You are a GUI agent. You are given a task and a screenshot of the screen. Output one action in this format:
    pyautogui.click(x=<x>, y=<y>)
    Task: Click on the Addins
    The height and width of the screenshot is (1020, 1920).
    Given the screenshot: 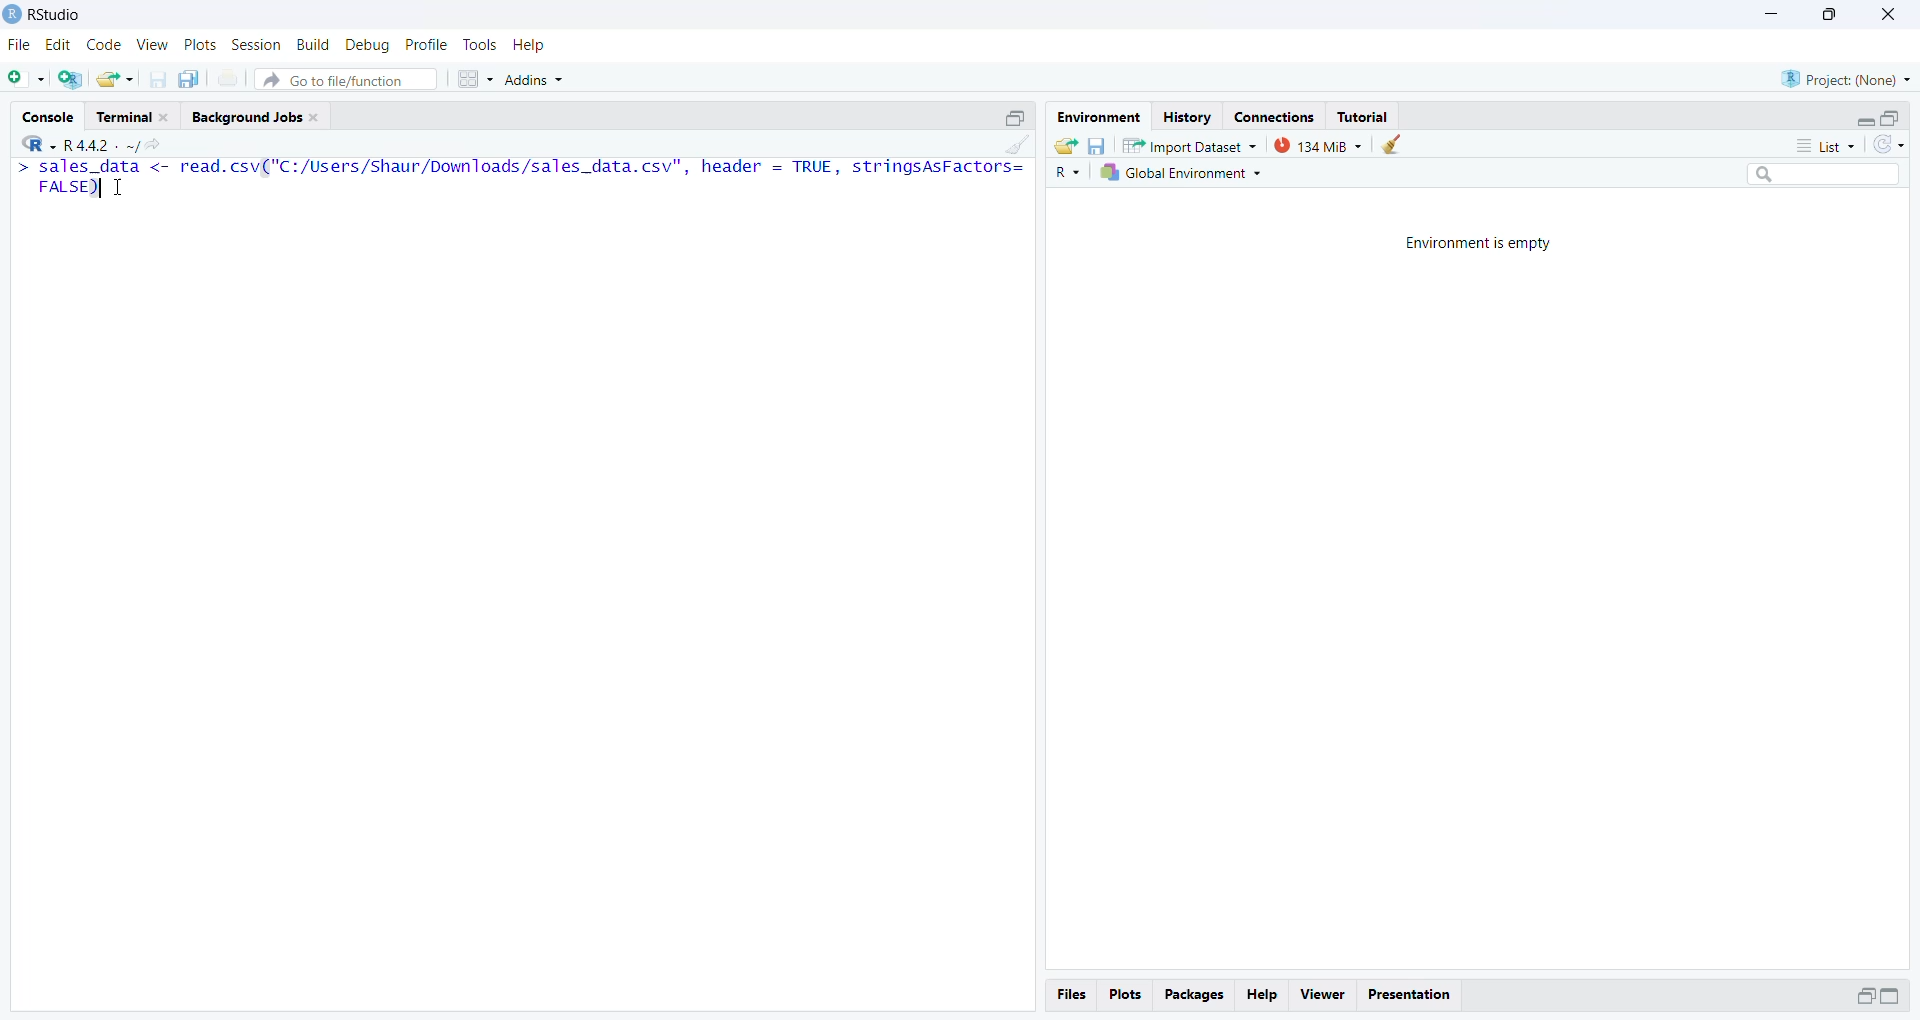 What is the action you would take?
    pyautogui.click(x=534, y=79)
    